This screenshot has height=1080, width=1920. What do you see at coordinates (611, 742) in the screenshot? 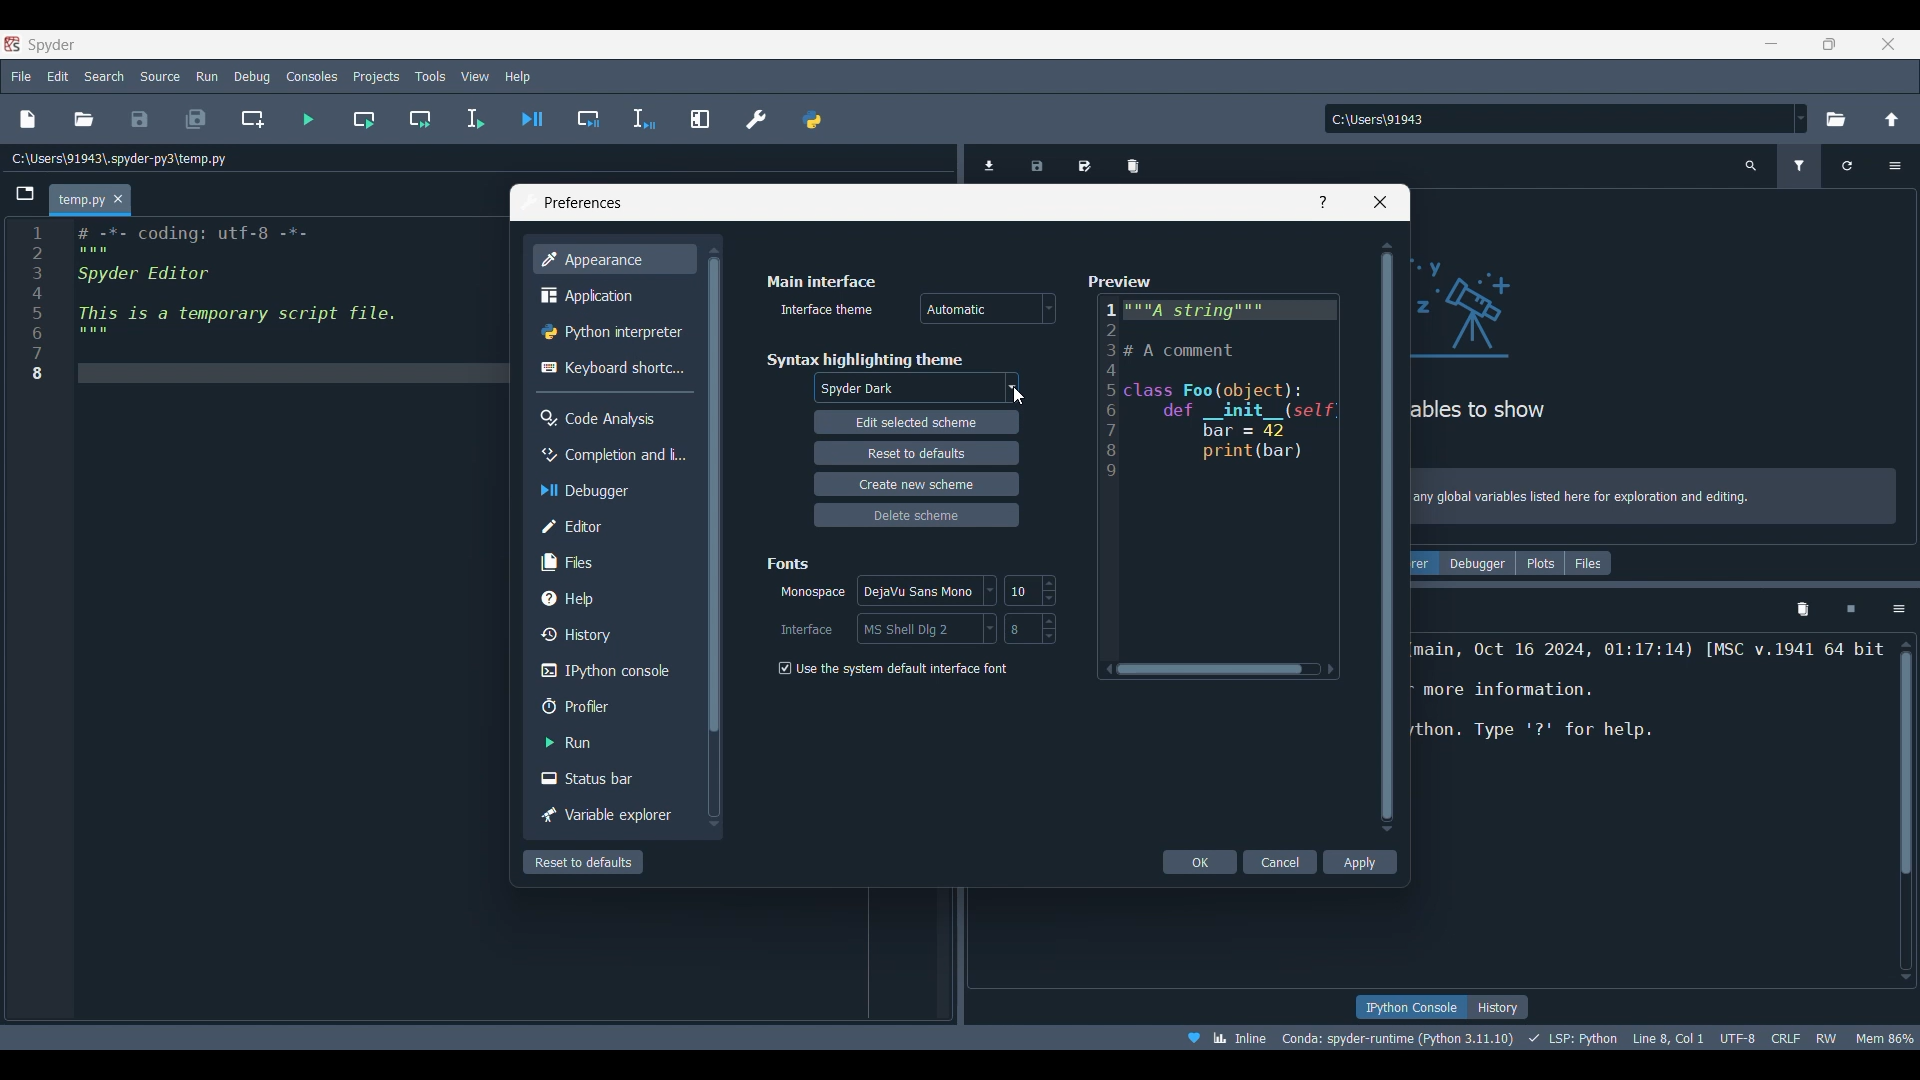
I see `Run` at bounding box center [611, 742].